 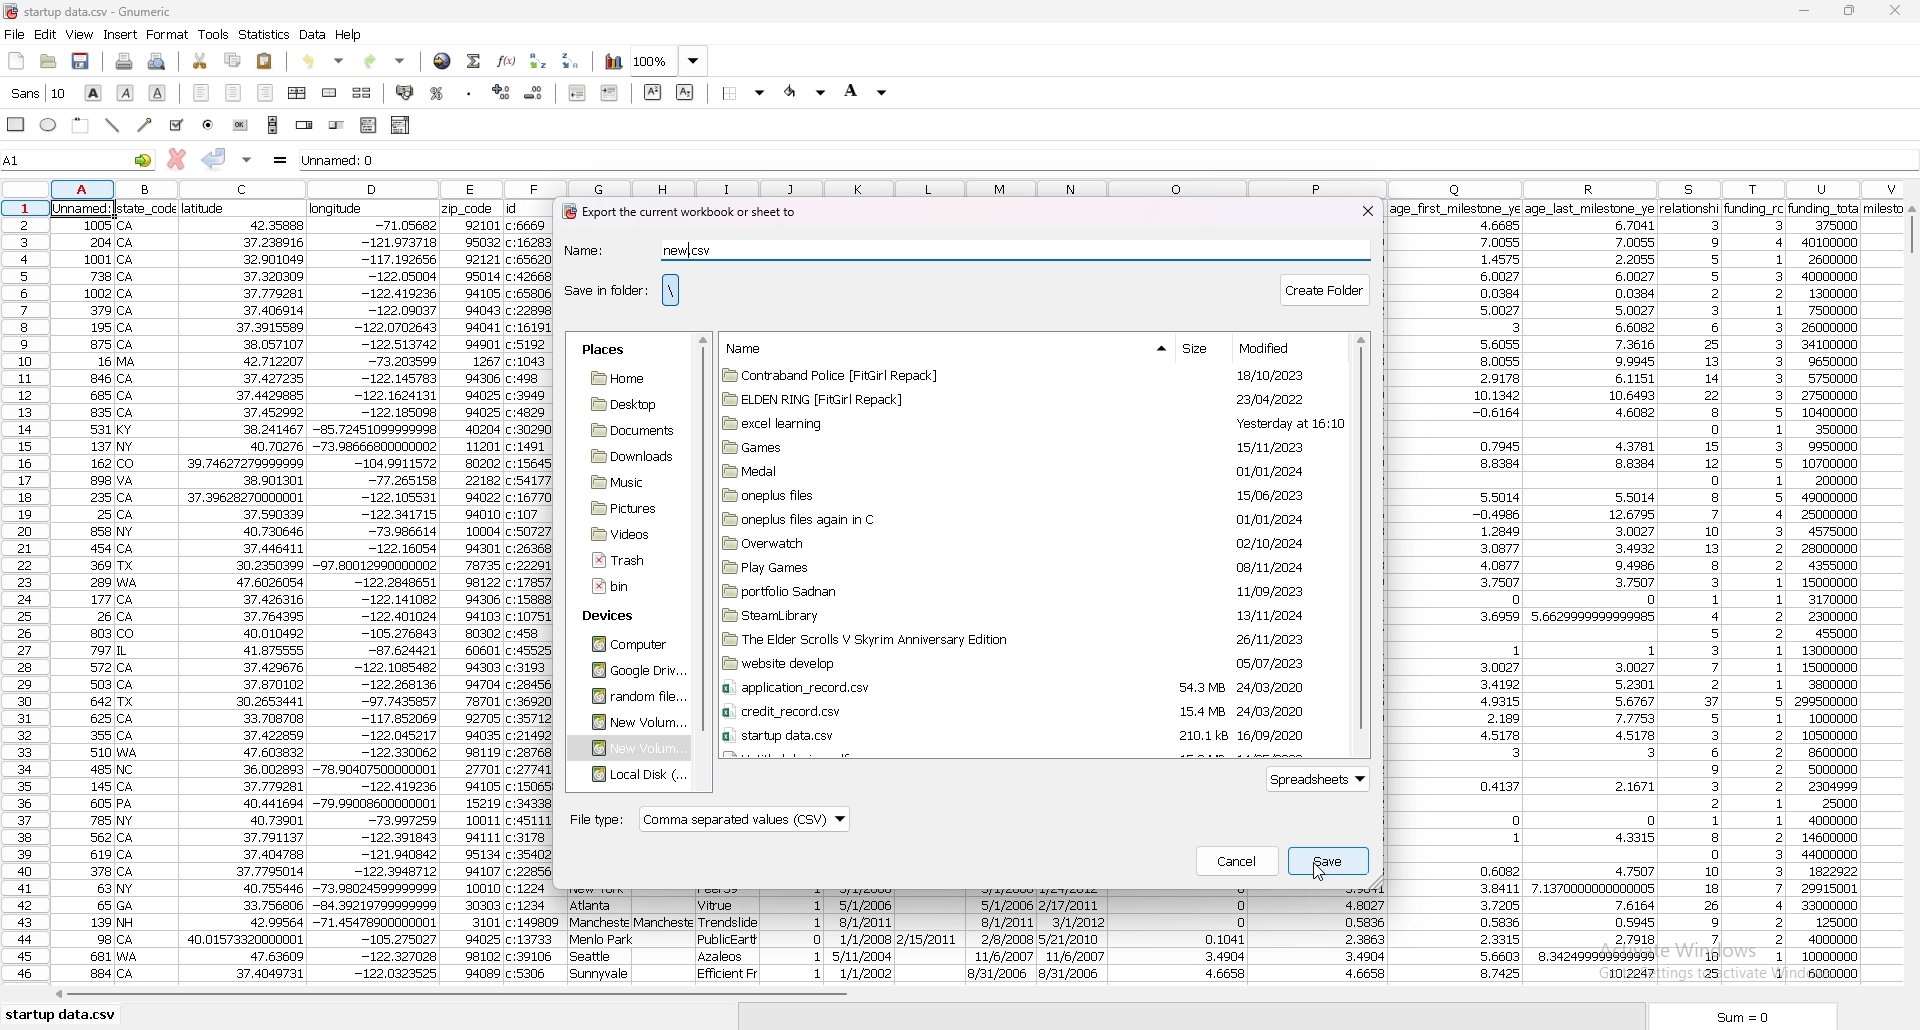 I want to click on italic, so click(x=126, y=92).